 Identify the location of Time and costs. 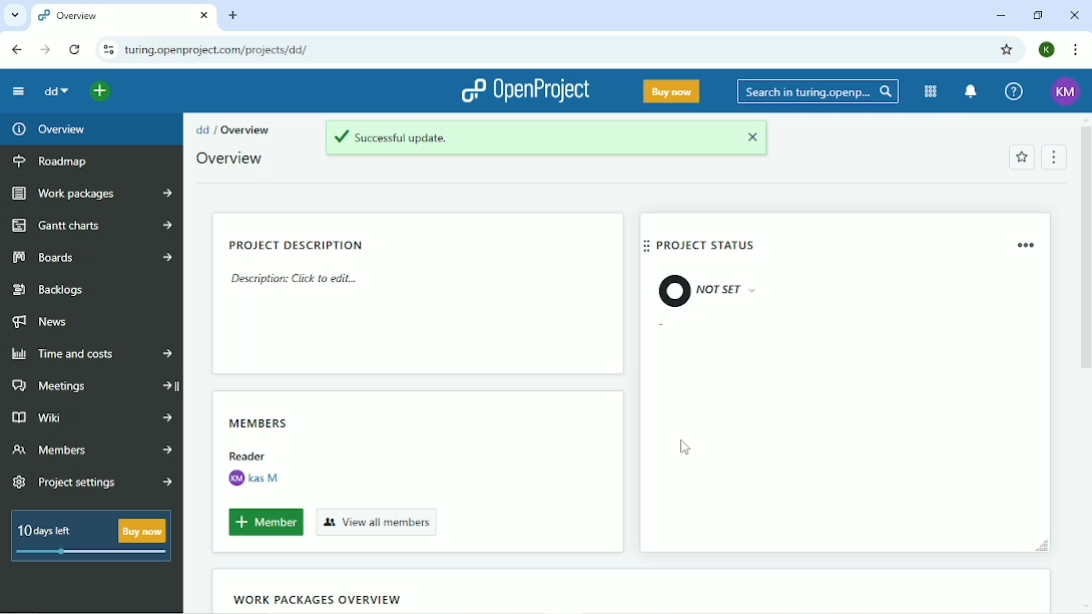
(90, 355).